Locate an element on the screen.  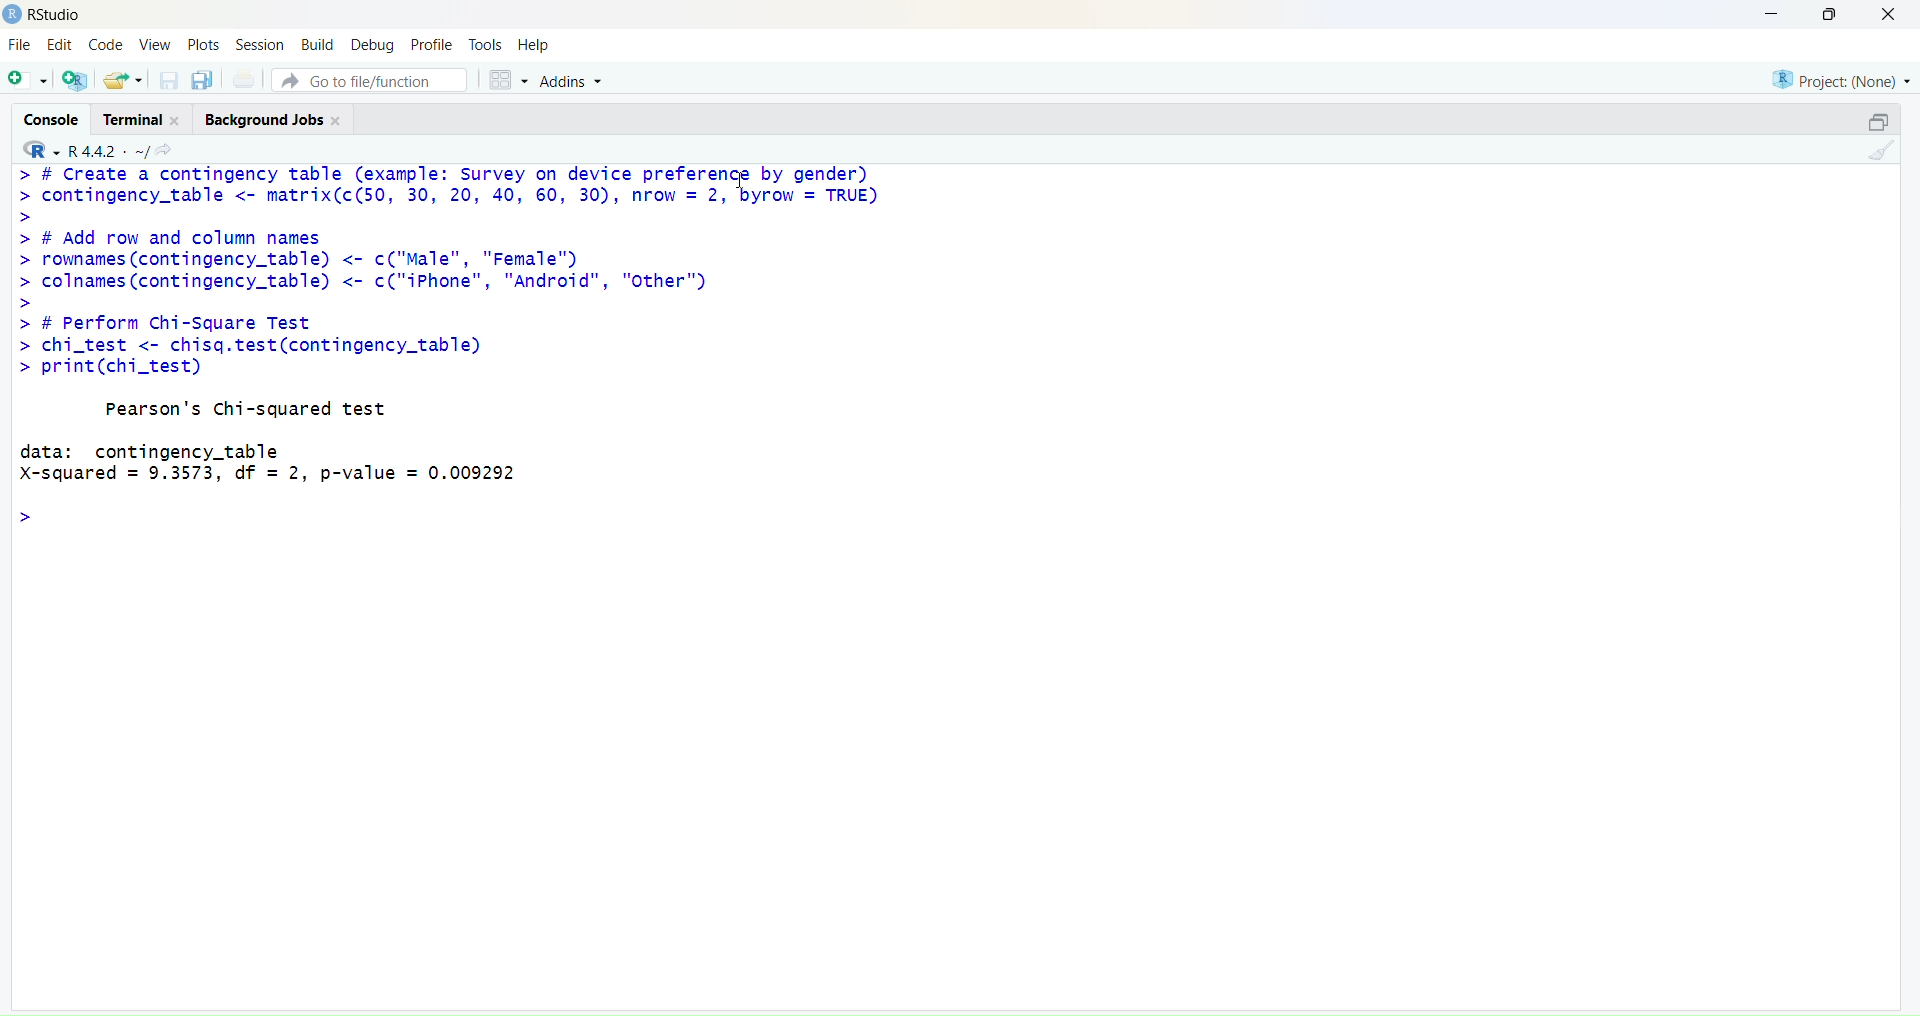
copy is located at coordinates (202, 79).